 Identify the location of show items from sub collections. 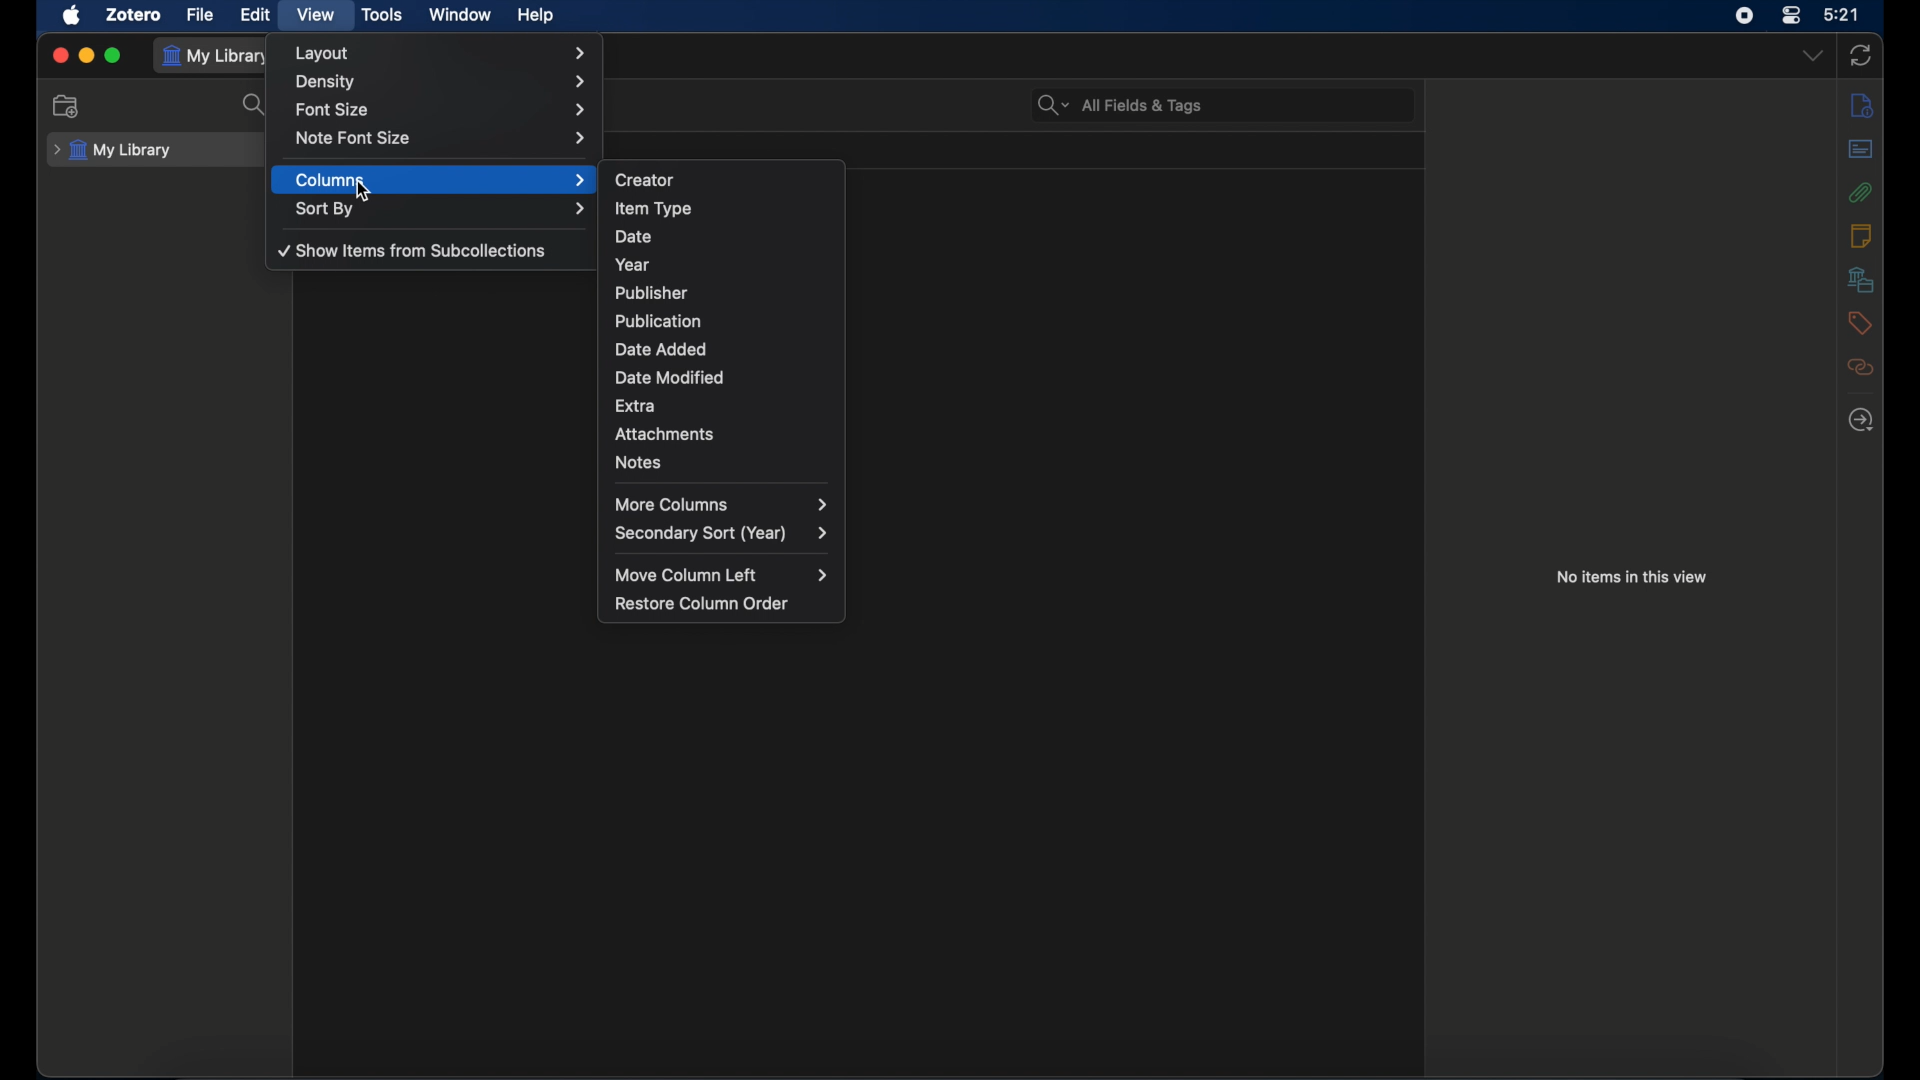
(414, 249).